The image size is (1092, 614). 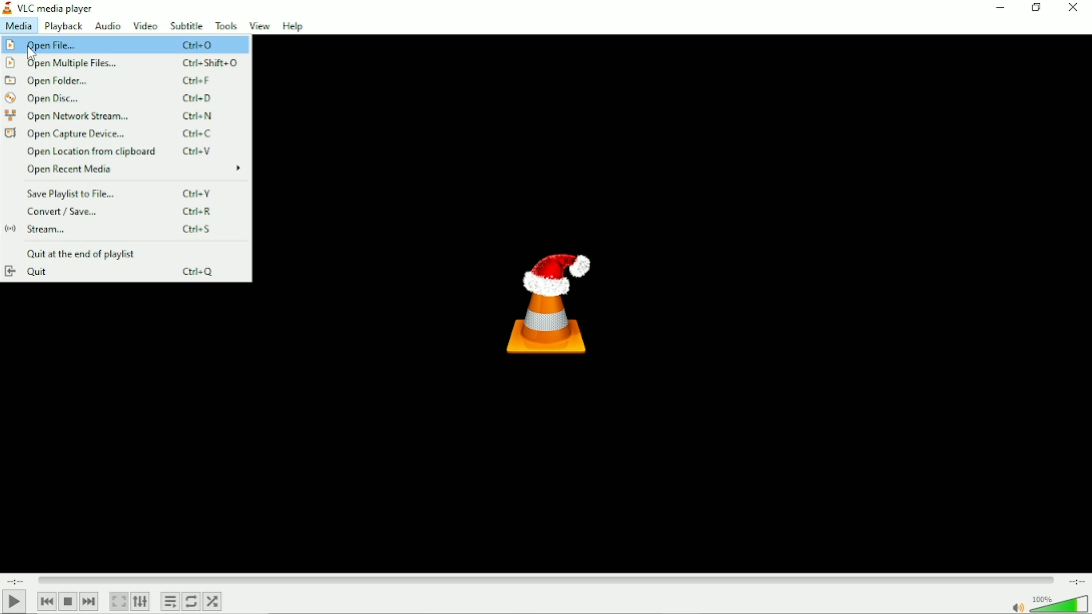 I want to click on Previous, so click(x=46, y=602).